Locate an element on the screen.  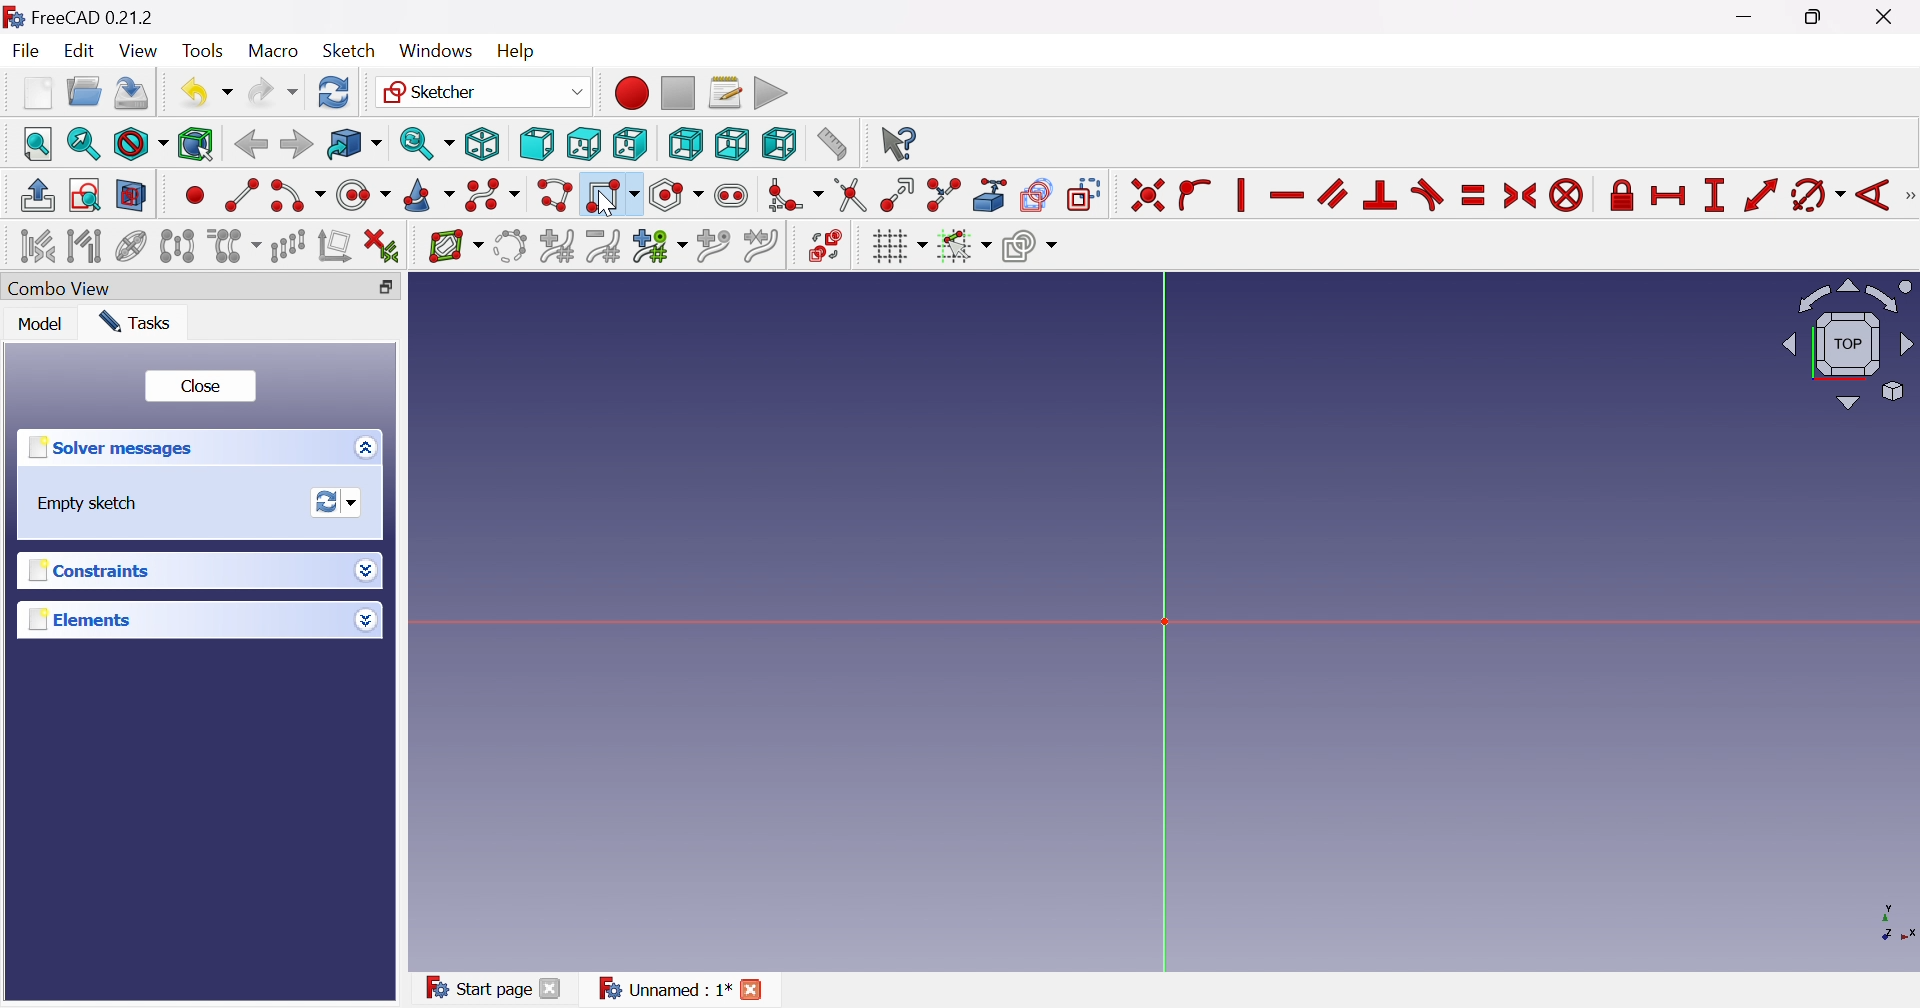
Create polyline is located at coordinates (556, 195).